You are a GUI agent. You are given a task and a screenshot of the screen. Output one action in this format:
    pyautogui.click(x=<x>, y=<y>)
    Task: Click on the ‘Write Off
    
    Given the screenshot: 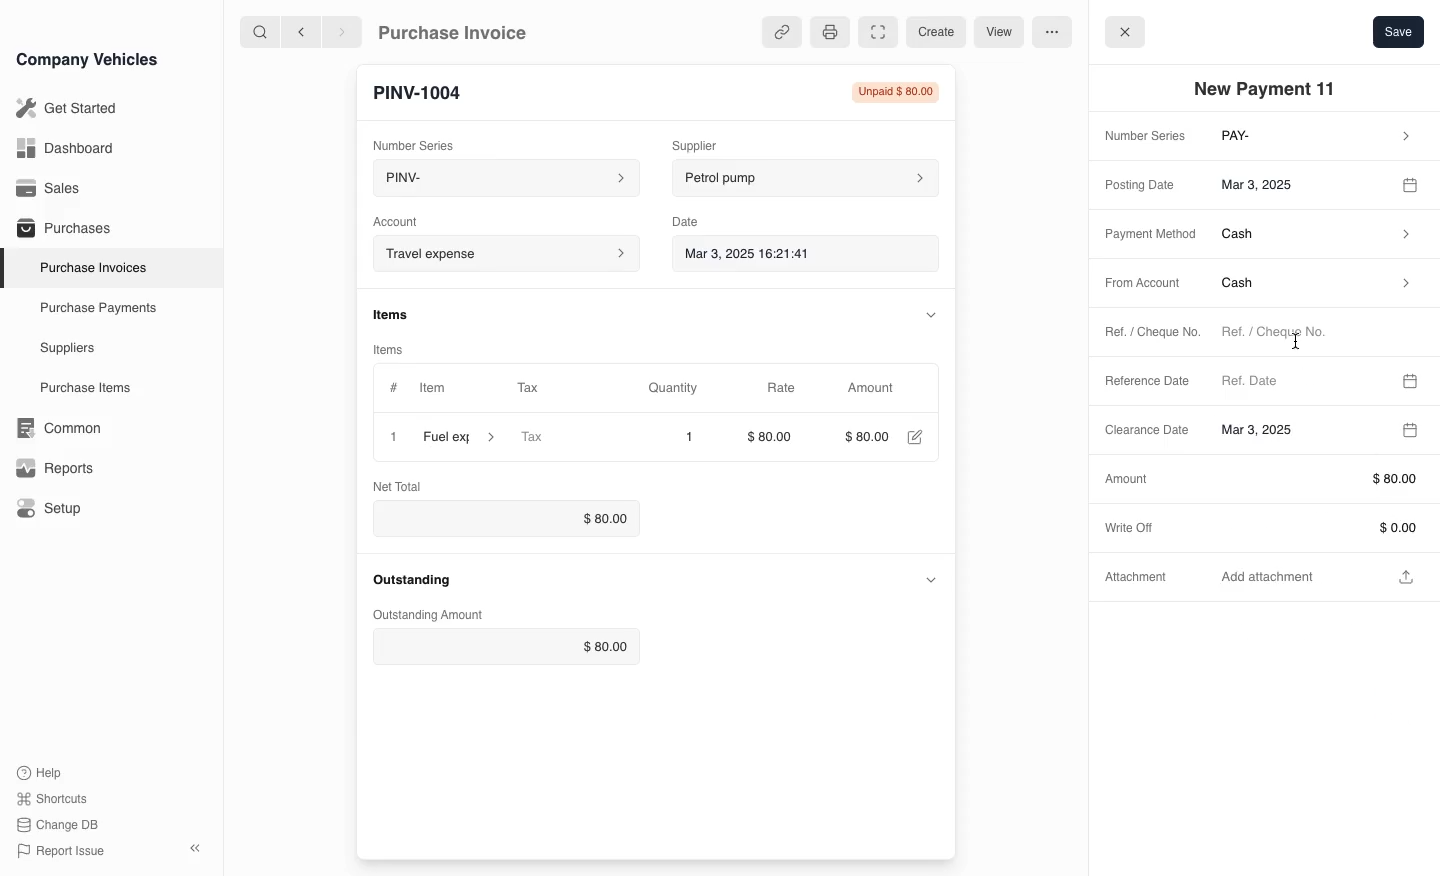 What is the action you would take?
    pyautogui.click(x=1136, y=526)
    